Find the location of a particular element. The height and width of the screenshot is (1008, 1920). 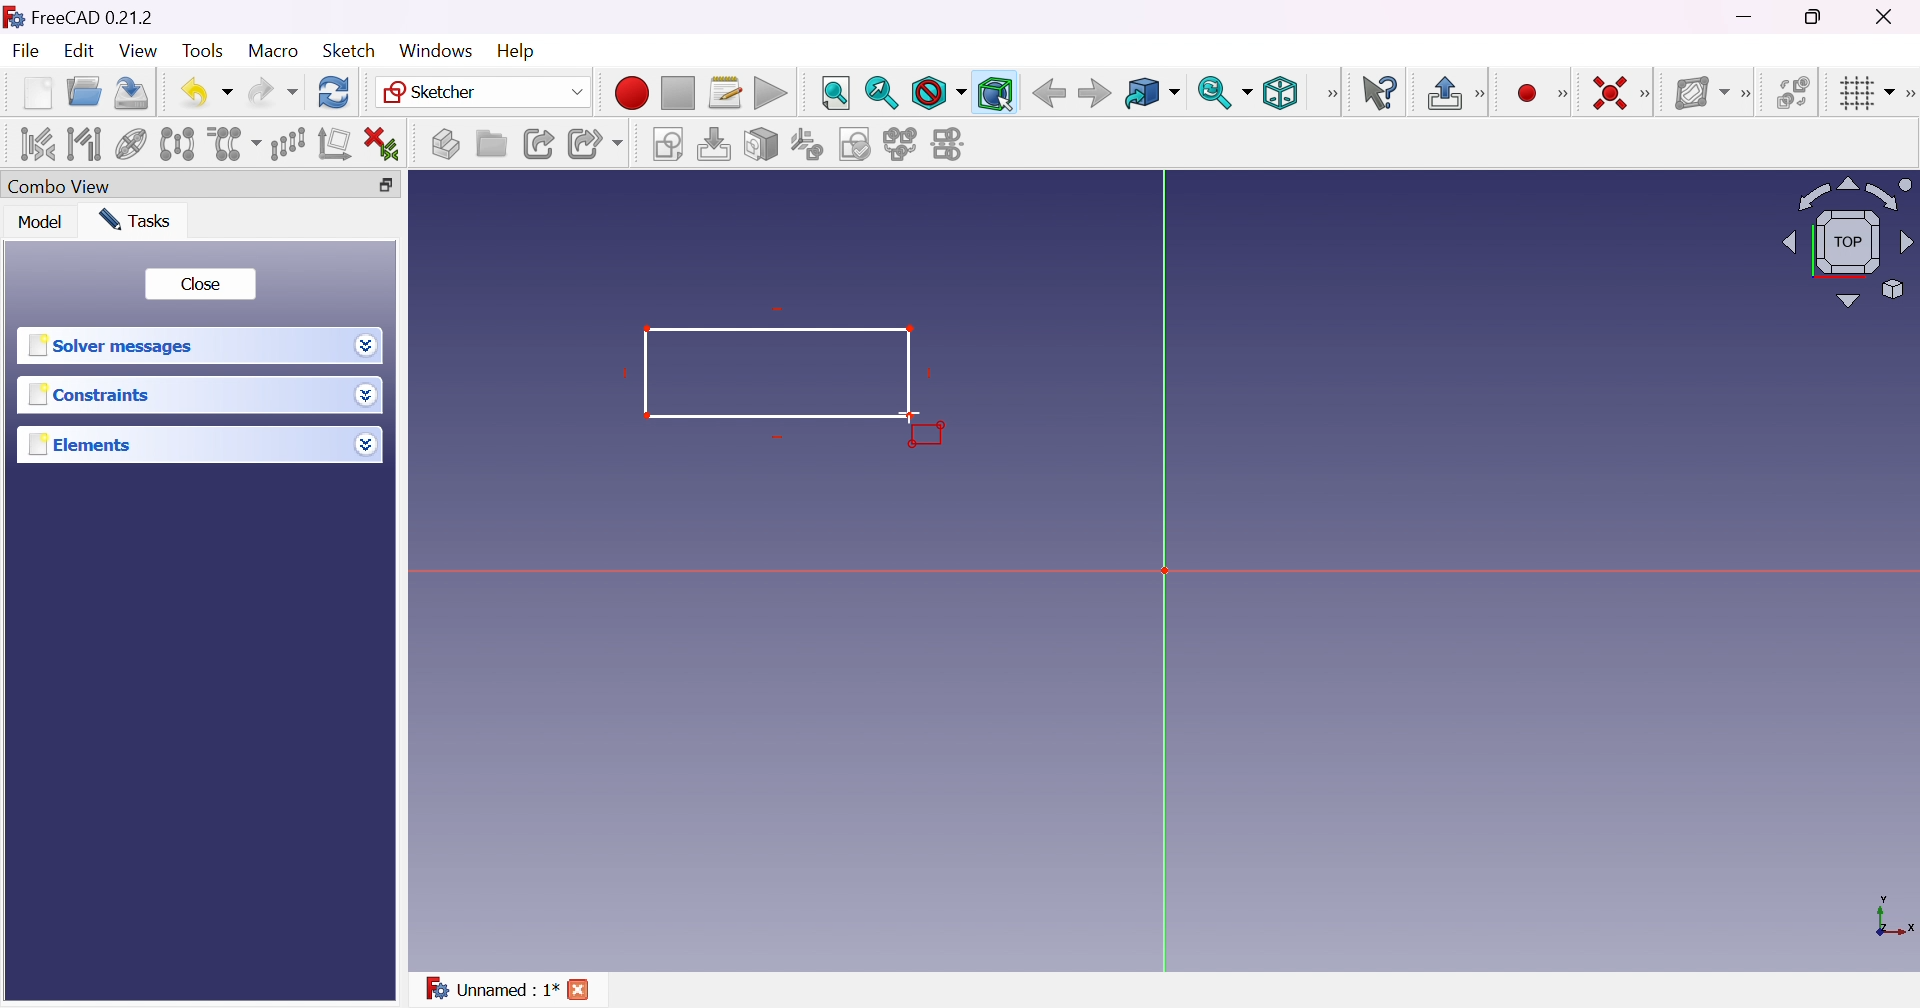

Refresh is located at coordinates (336, 92).